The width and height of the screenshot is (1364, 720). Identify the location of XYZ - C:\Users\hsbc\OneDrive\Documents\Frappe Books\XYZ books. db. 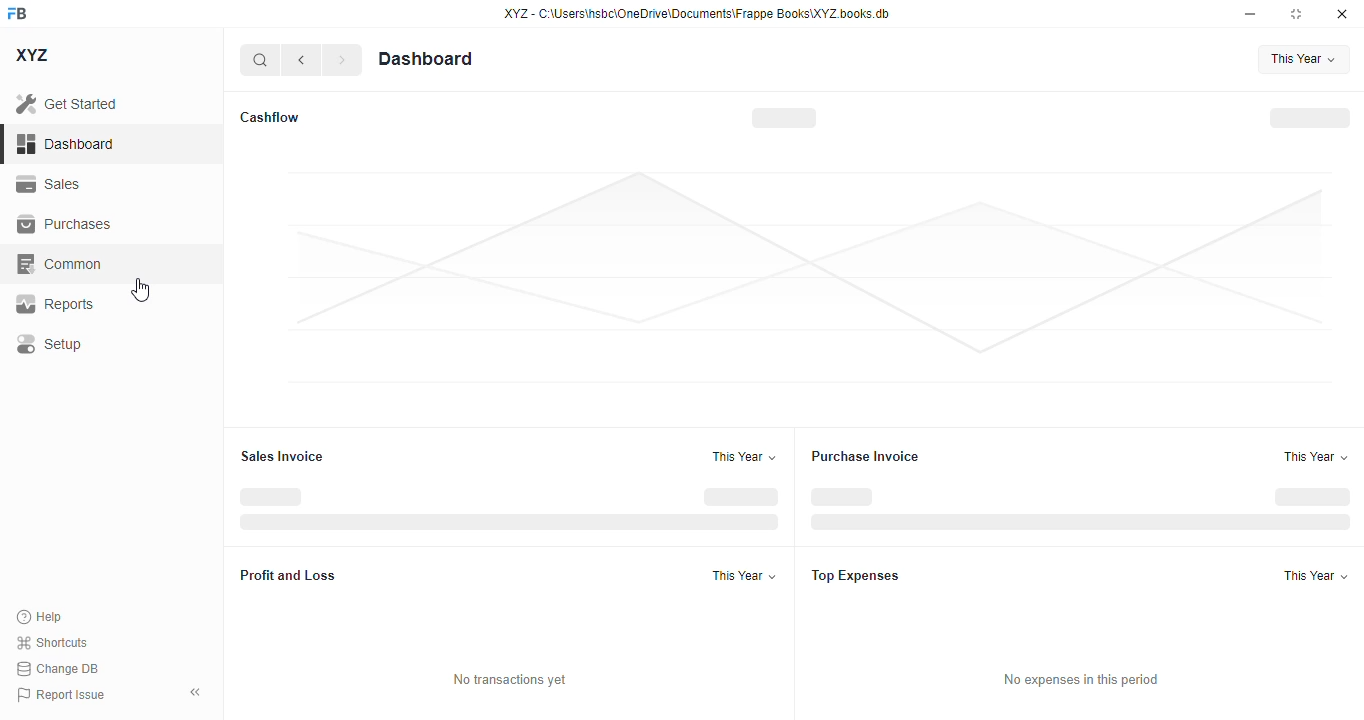
(697, 14).